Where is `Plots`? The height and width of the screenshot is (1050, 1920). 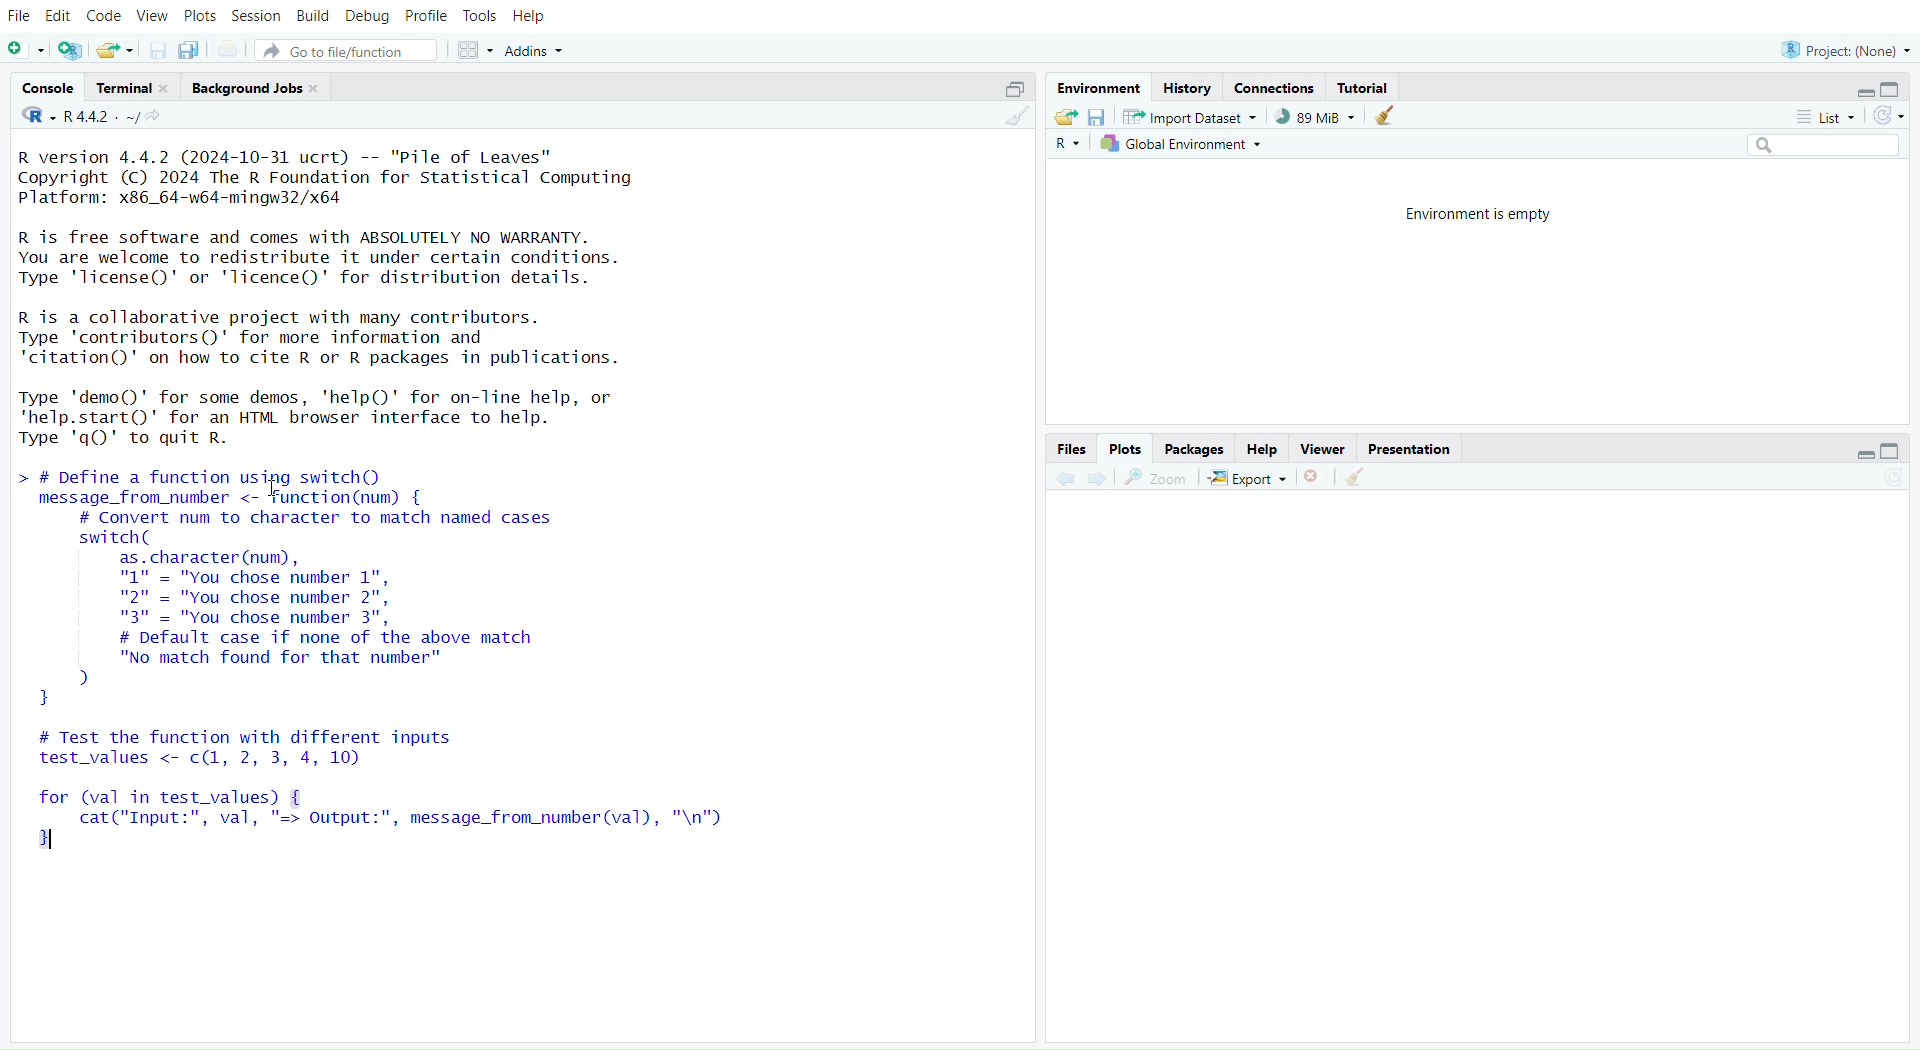
Plots is located at coordinates (198, 16).